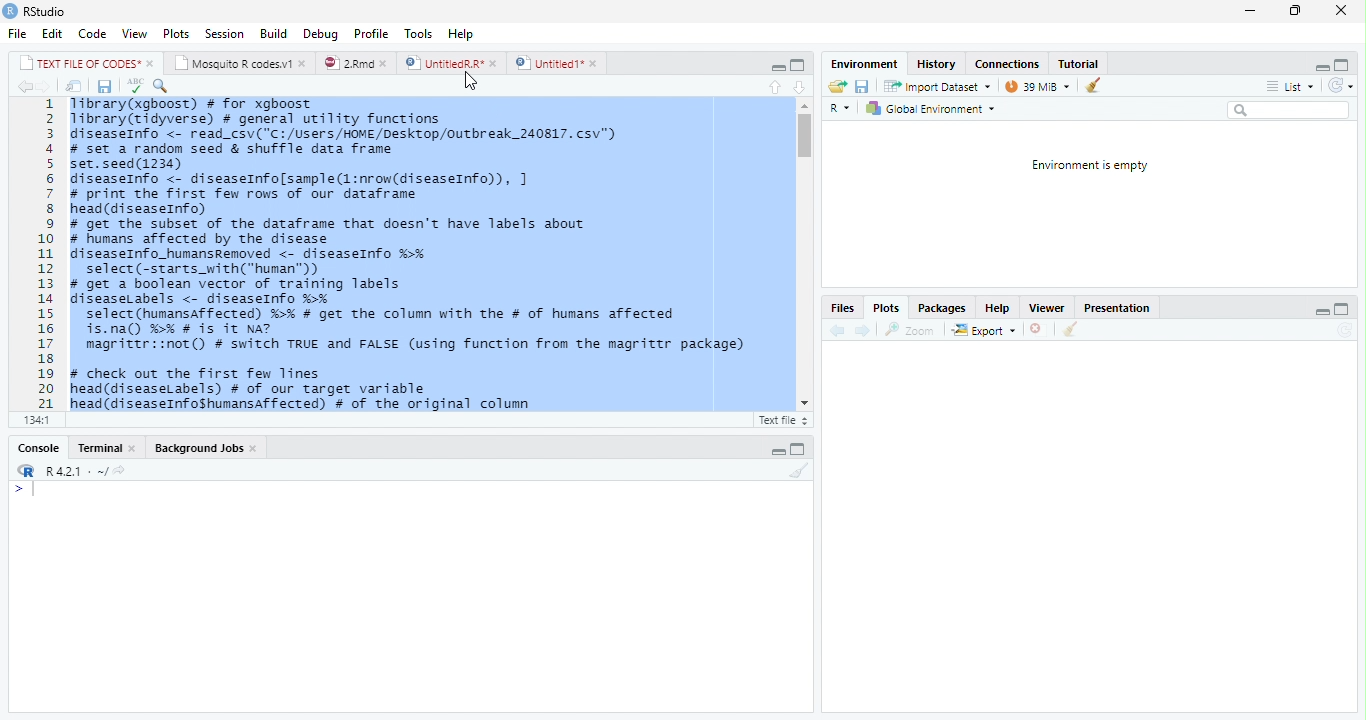  What do you see at coordinates (797, 63) in the screenshot?
I see `Maximize` at bounding box center [797, 63].